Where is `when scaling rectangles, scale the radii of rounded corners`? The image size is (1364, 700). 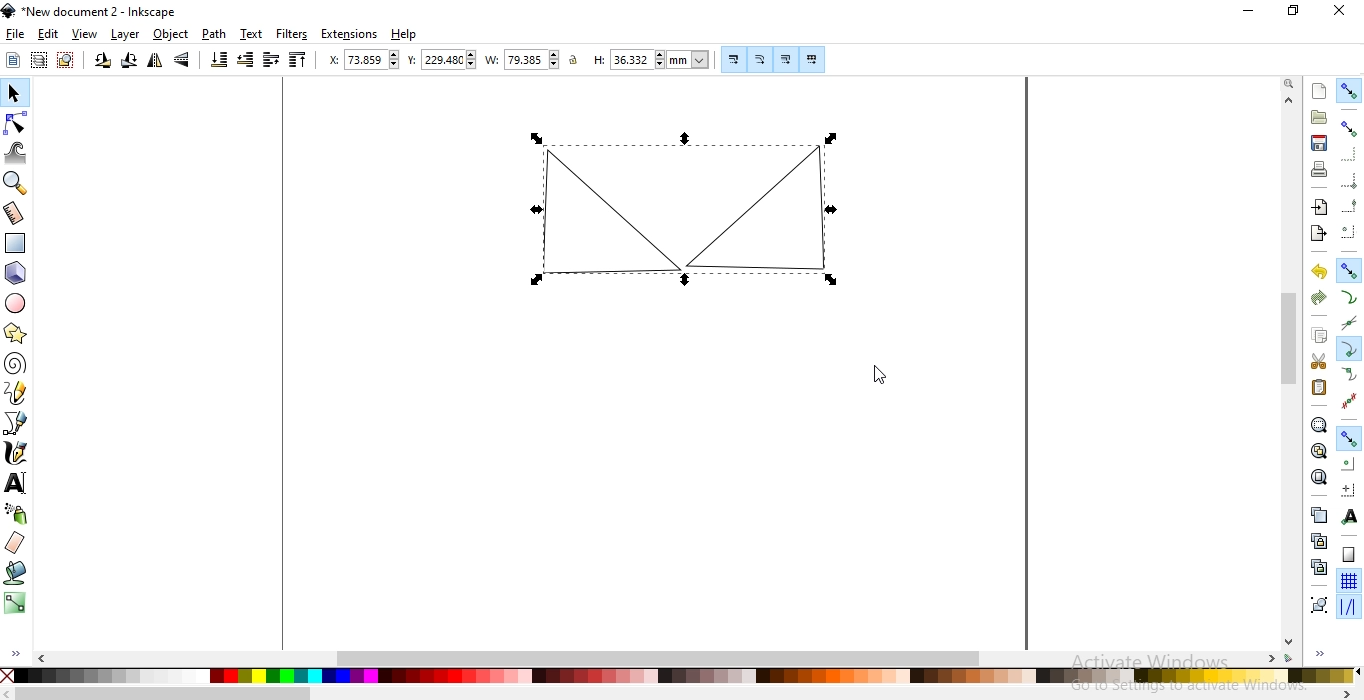 when scaling rectangles, scale the radii of rounded corners is located at coordinates (760, 60).